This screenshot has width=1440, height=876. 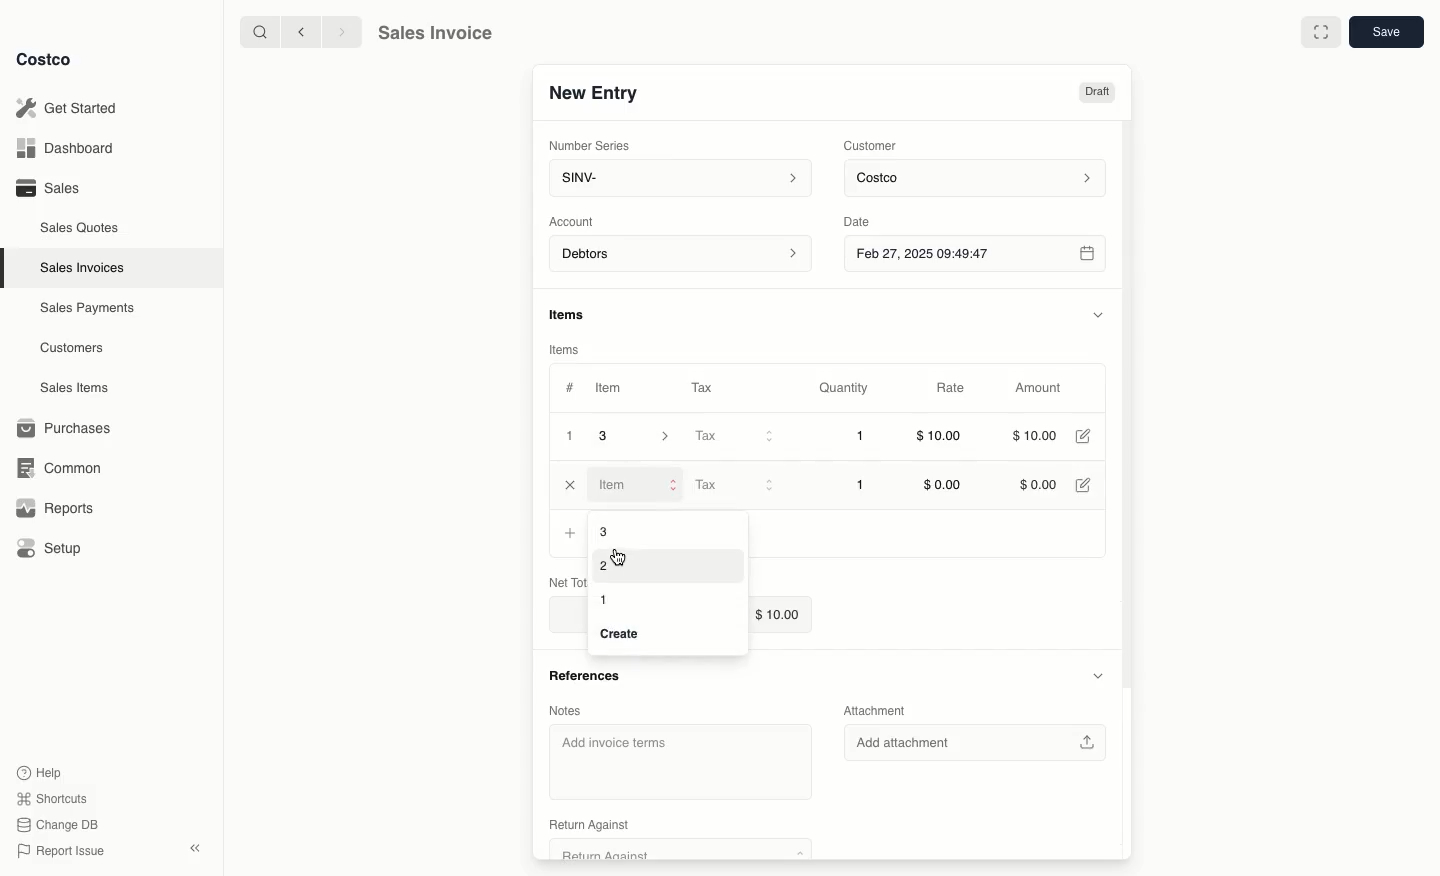 I want to click on Tax, so click(x=732, y=484).